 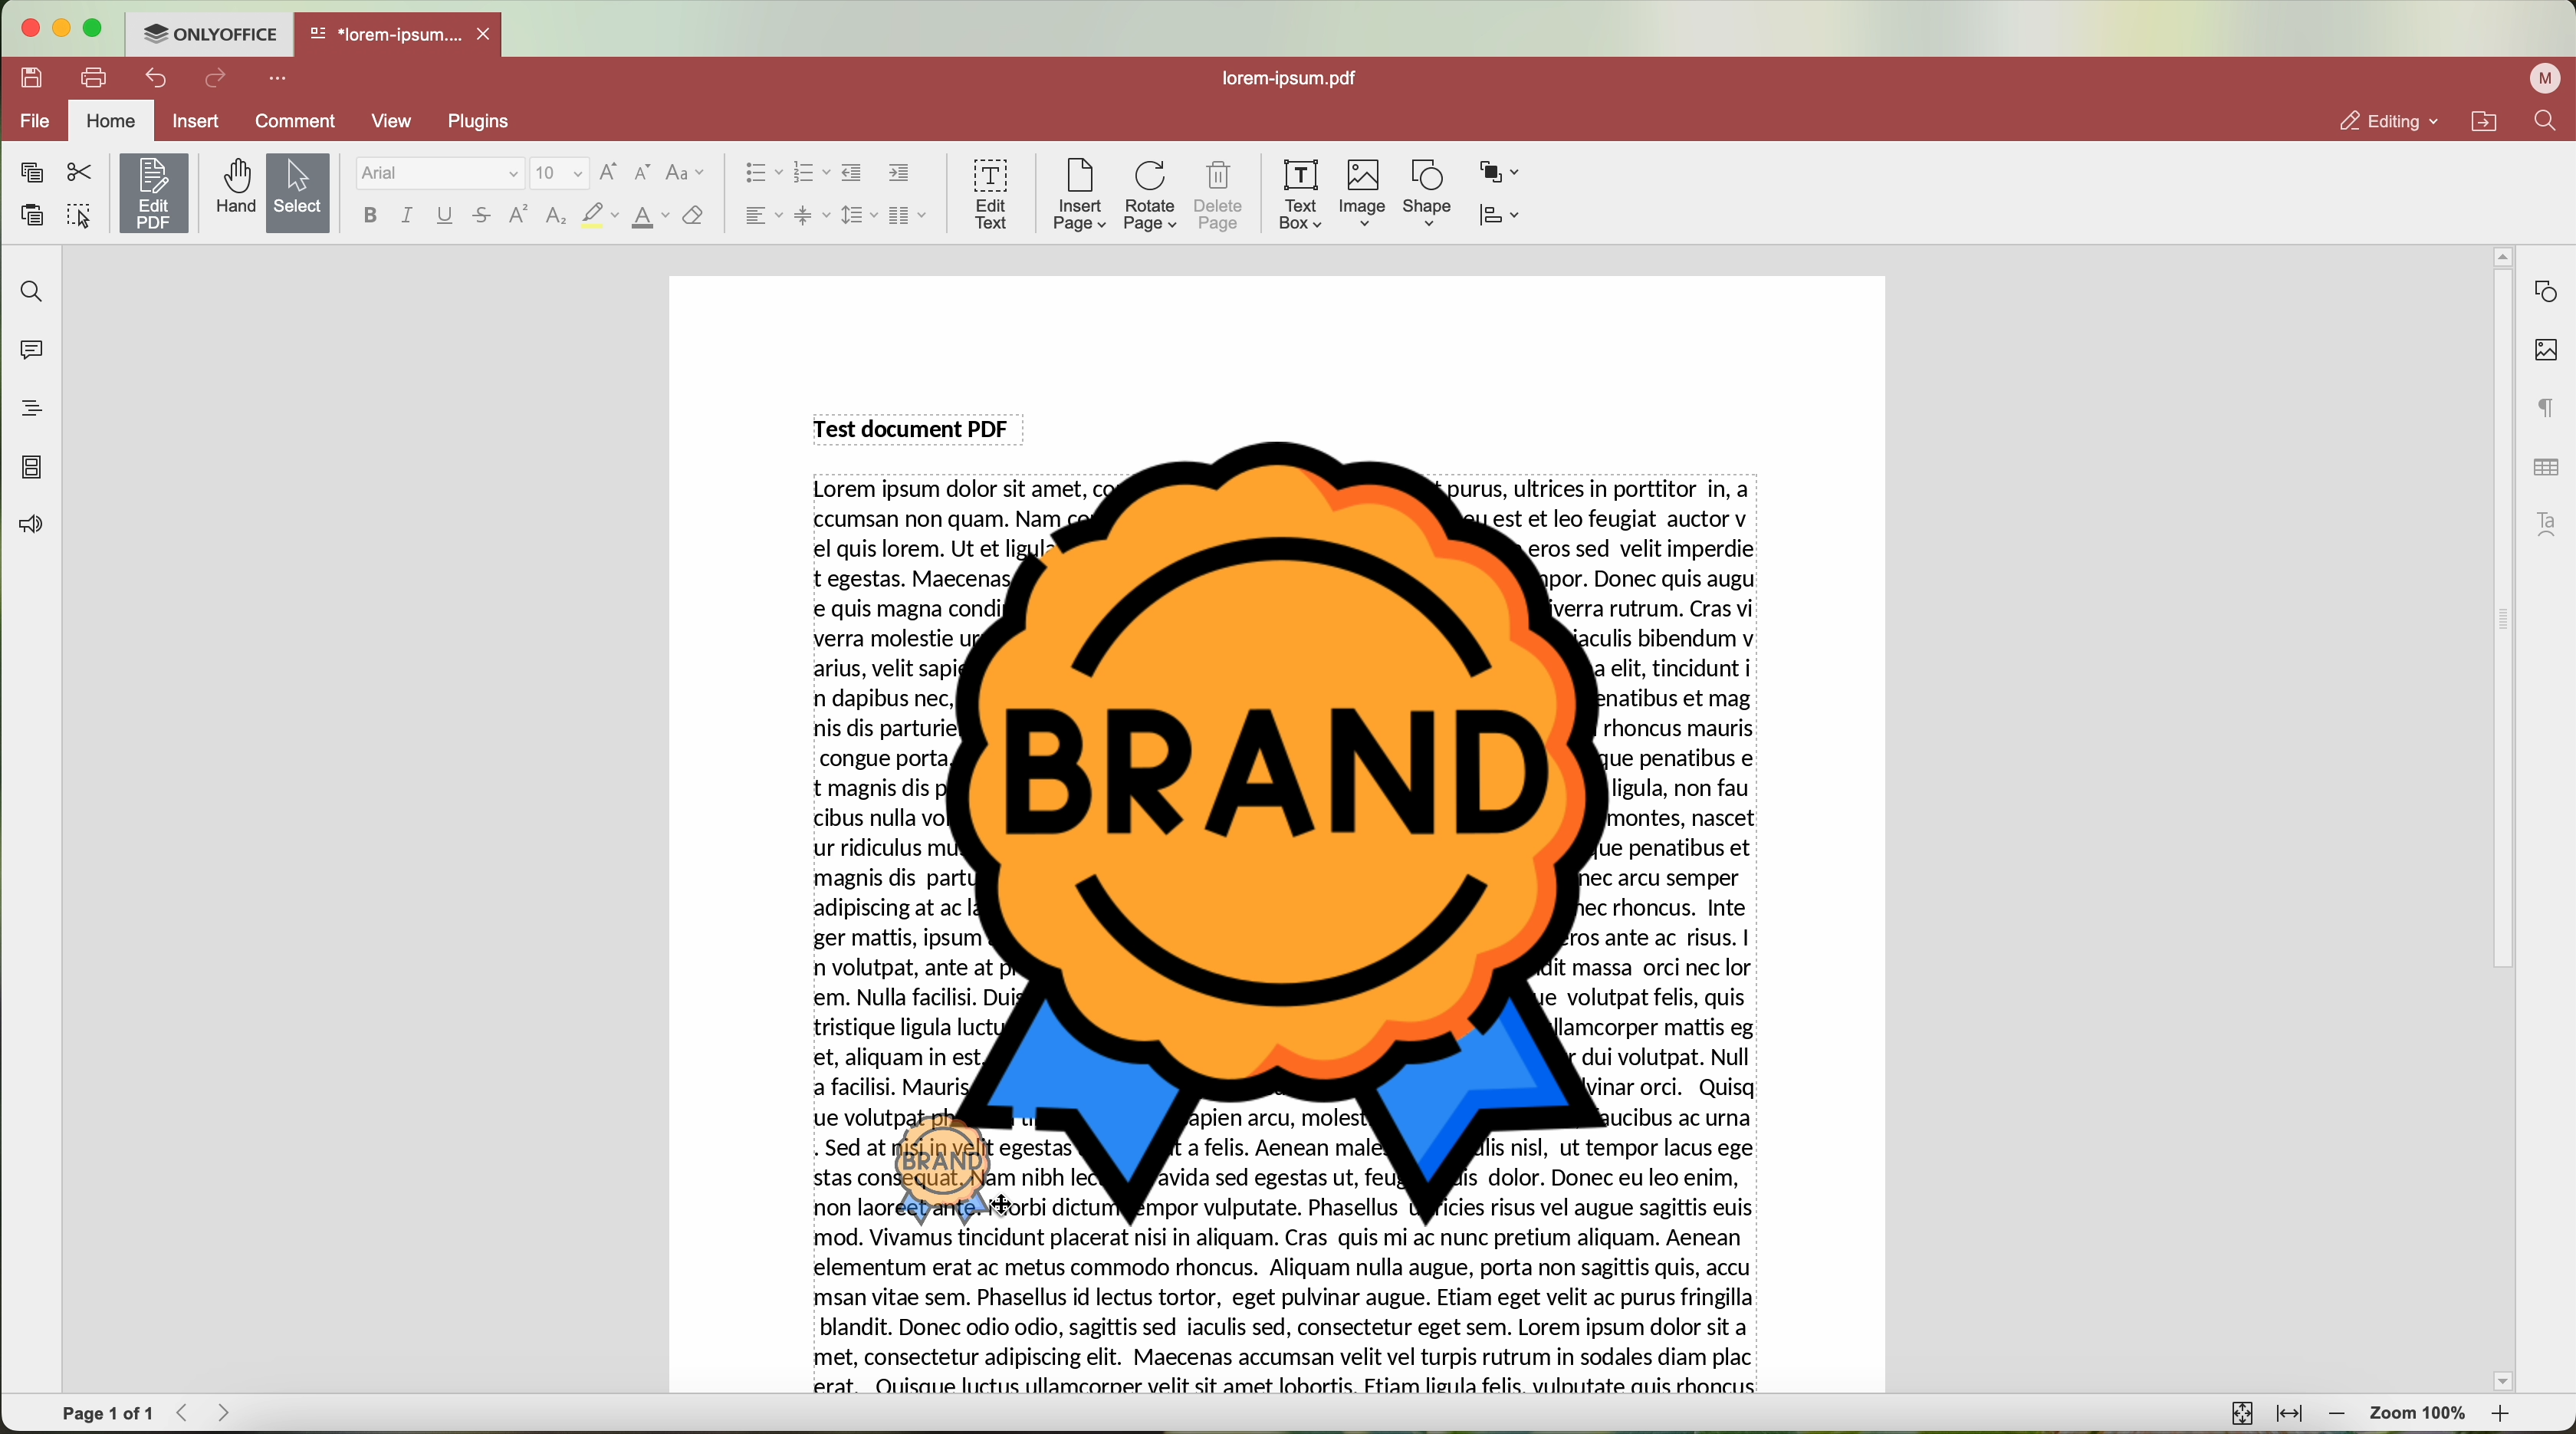 I want to click on increment font size, so click(x=608, y=172).